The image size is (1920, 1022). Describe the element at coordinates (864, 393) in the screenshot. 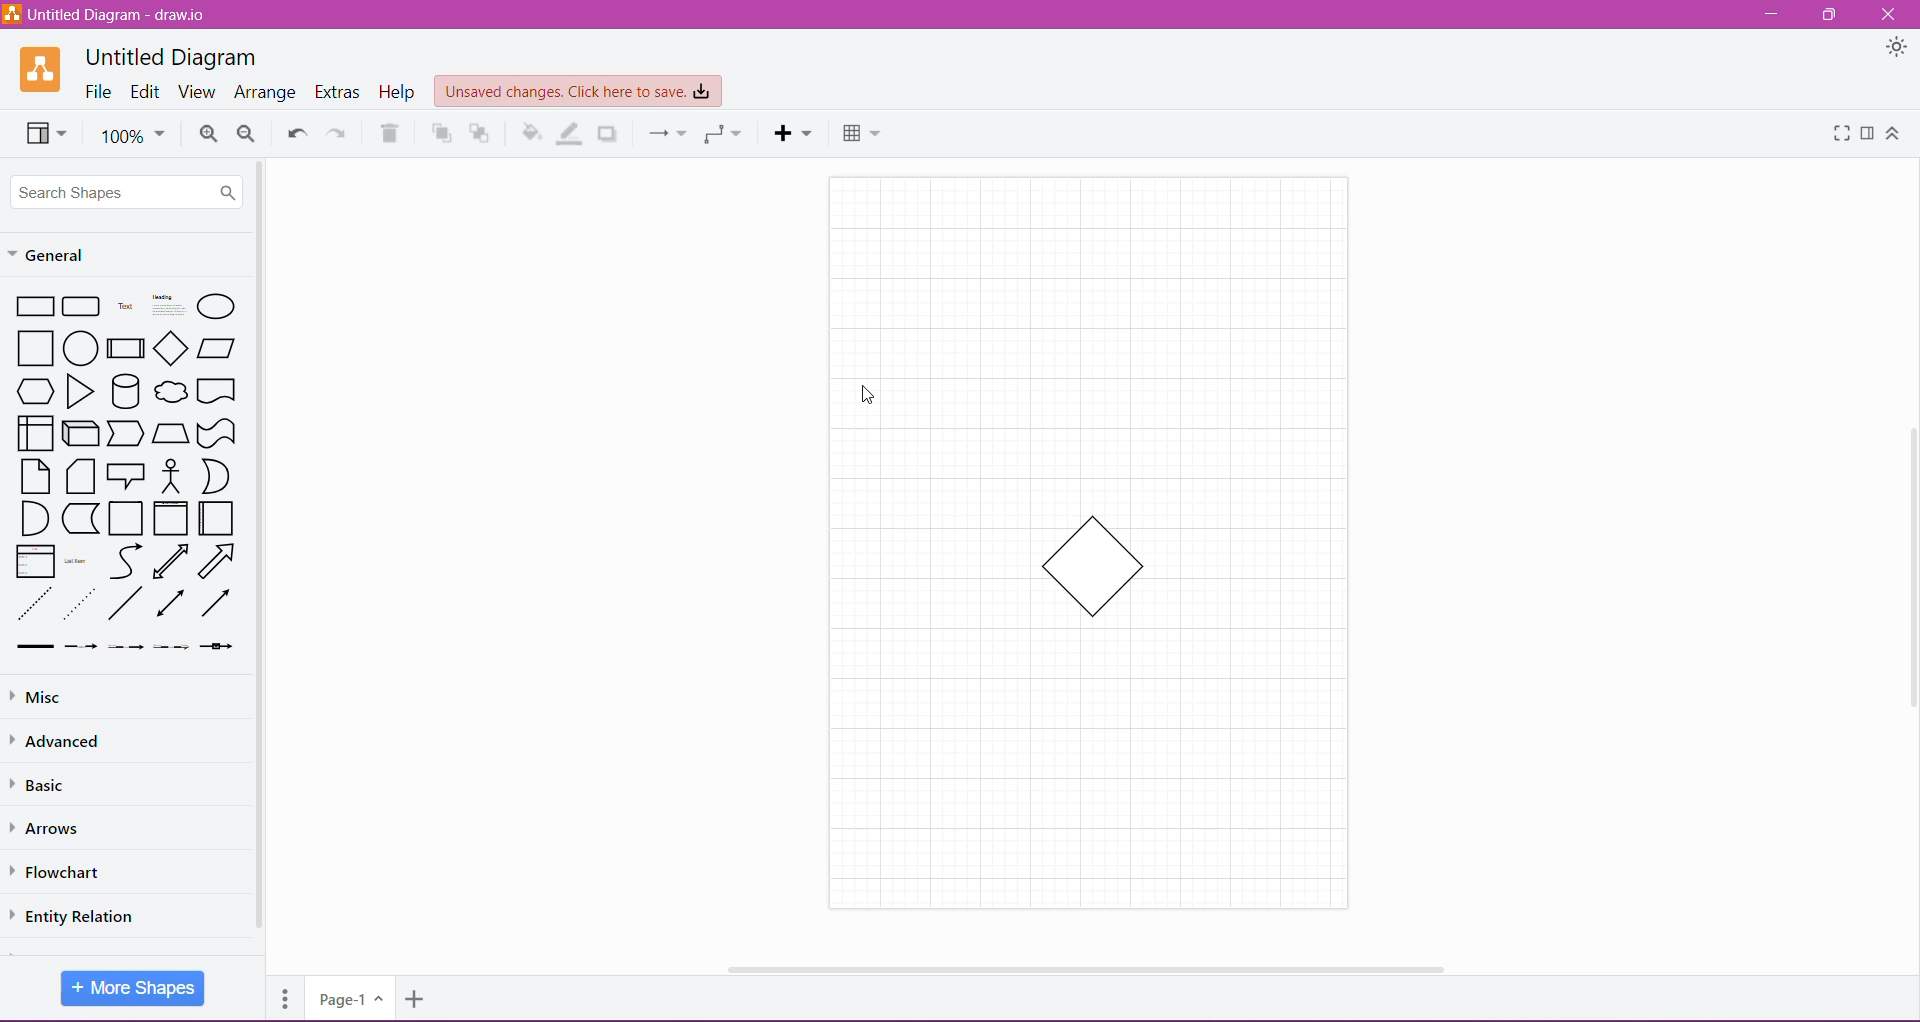

I see `Cursor` at that location.